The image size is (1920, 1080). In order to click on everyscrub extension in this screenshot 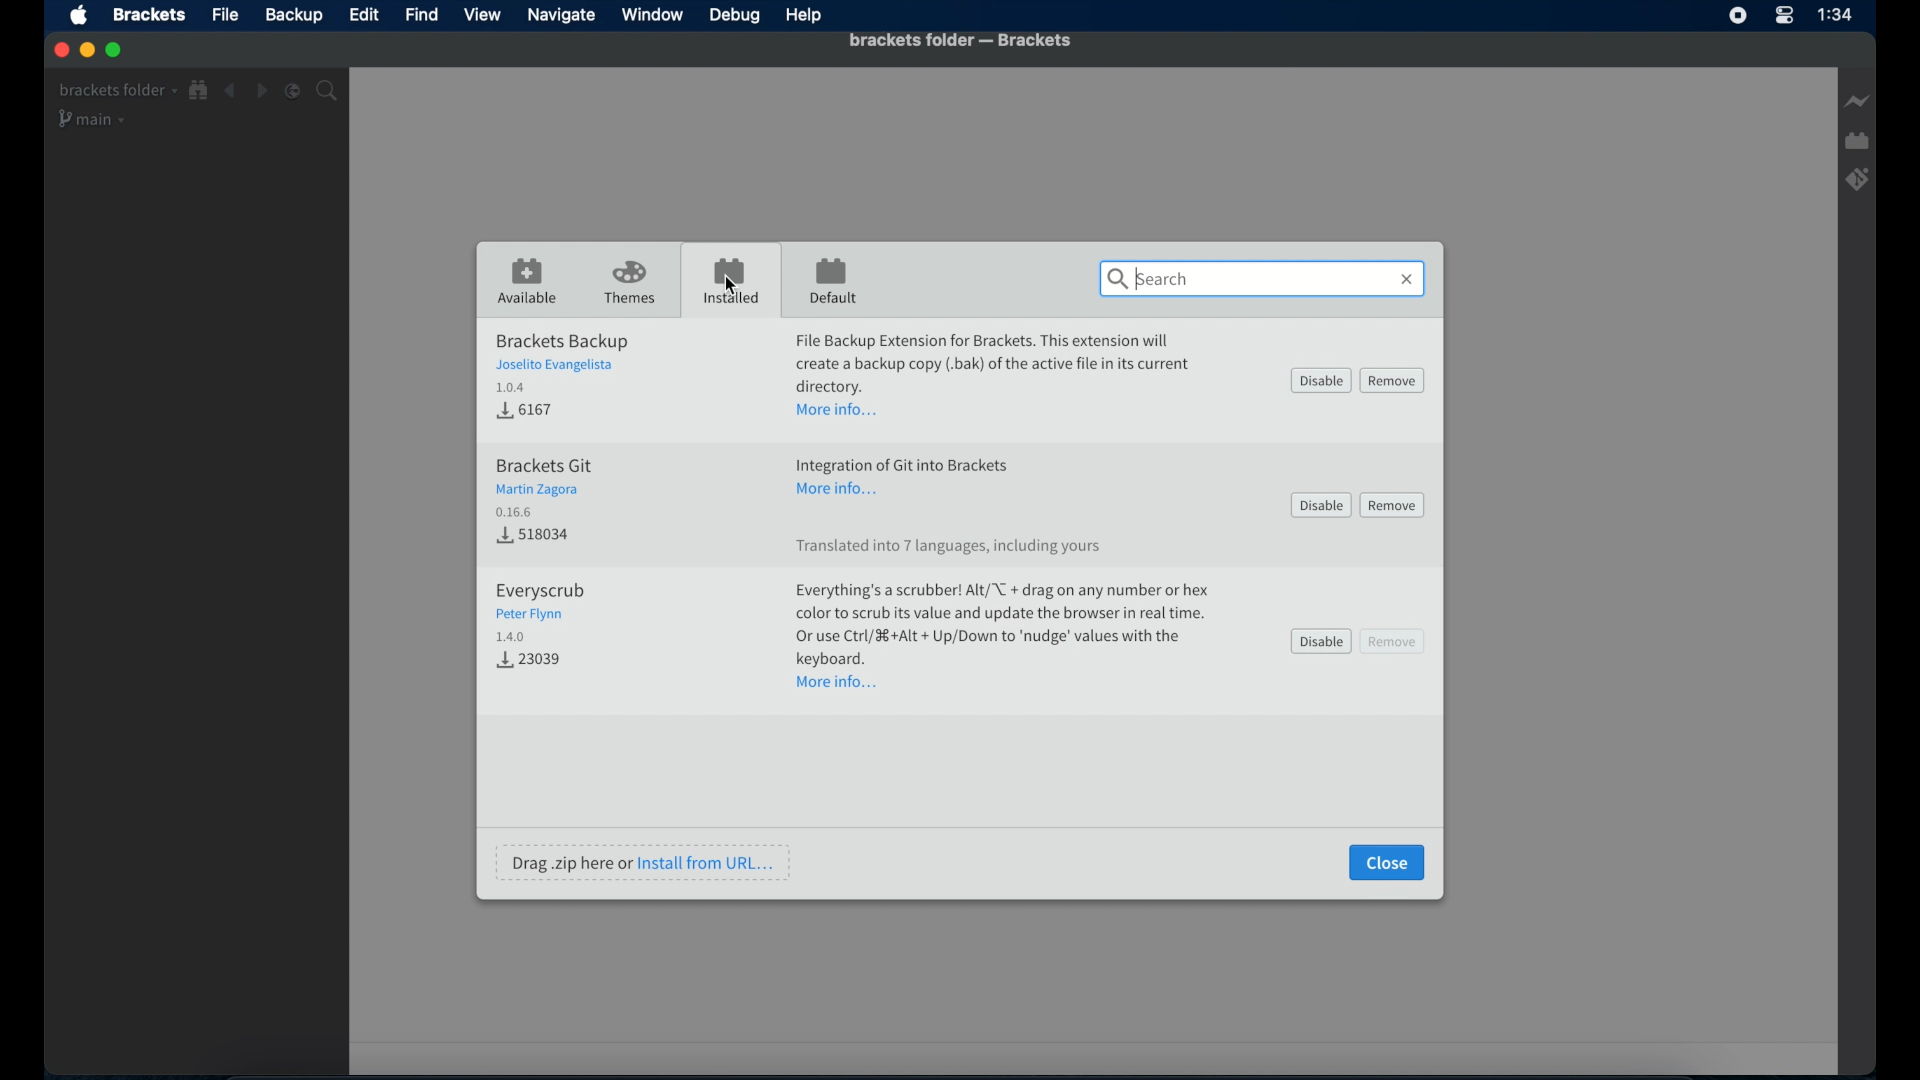, I will do `click(539, 613)`.